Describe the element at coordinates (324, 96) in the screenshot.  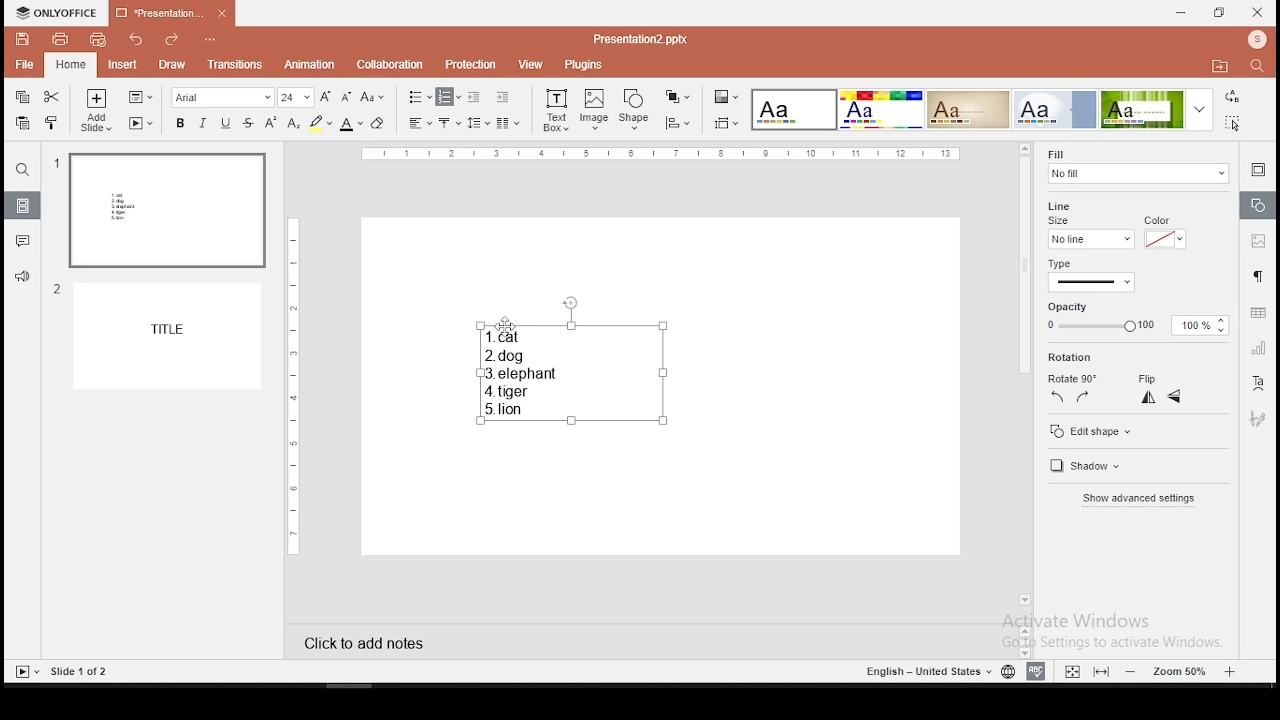
I see `increase font size` at that location.